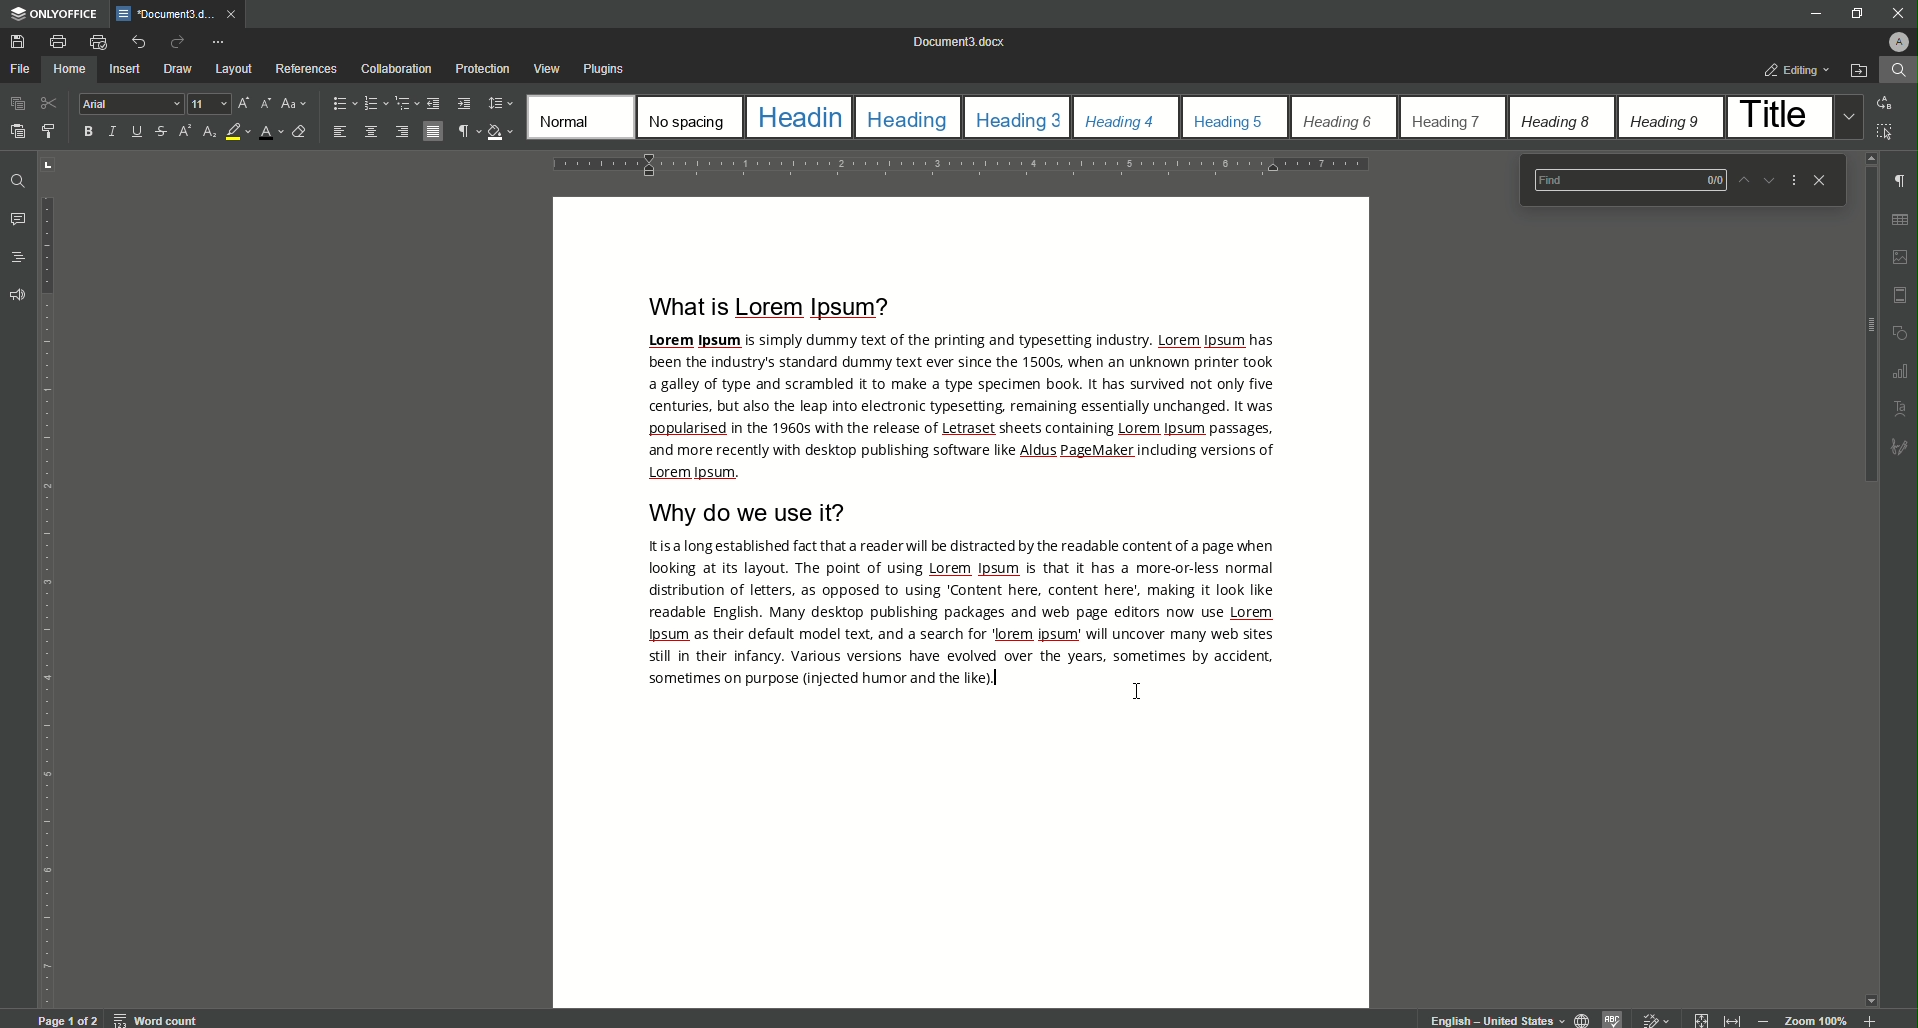 This screenshot has width=1918, height=1028. Describe the element at coordinates (1791, 180) in the screenshot. I see `More Actions` at that location.